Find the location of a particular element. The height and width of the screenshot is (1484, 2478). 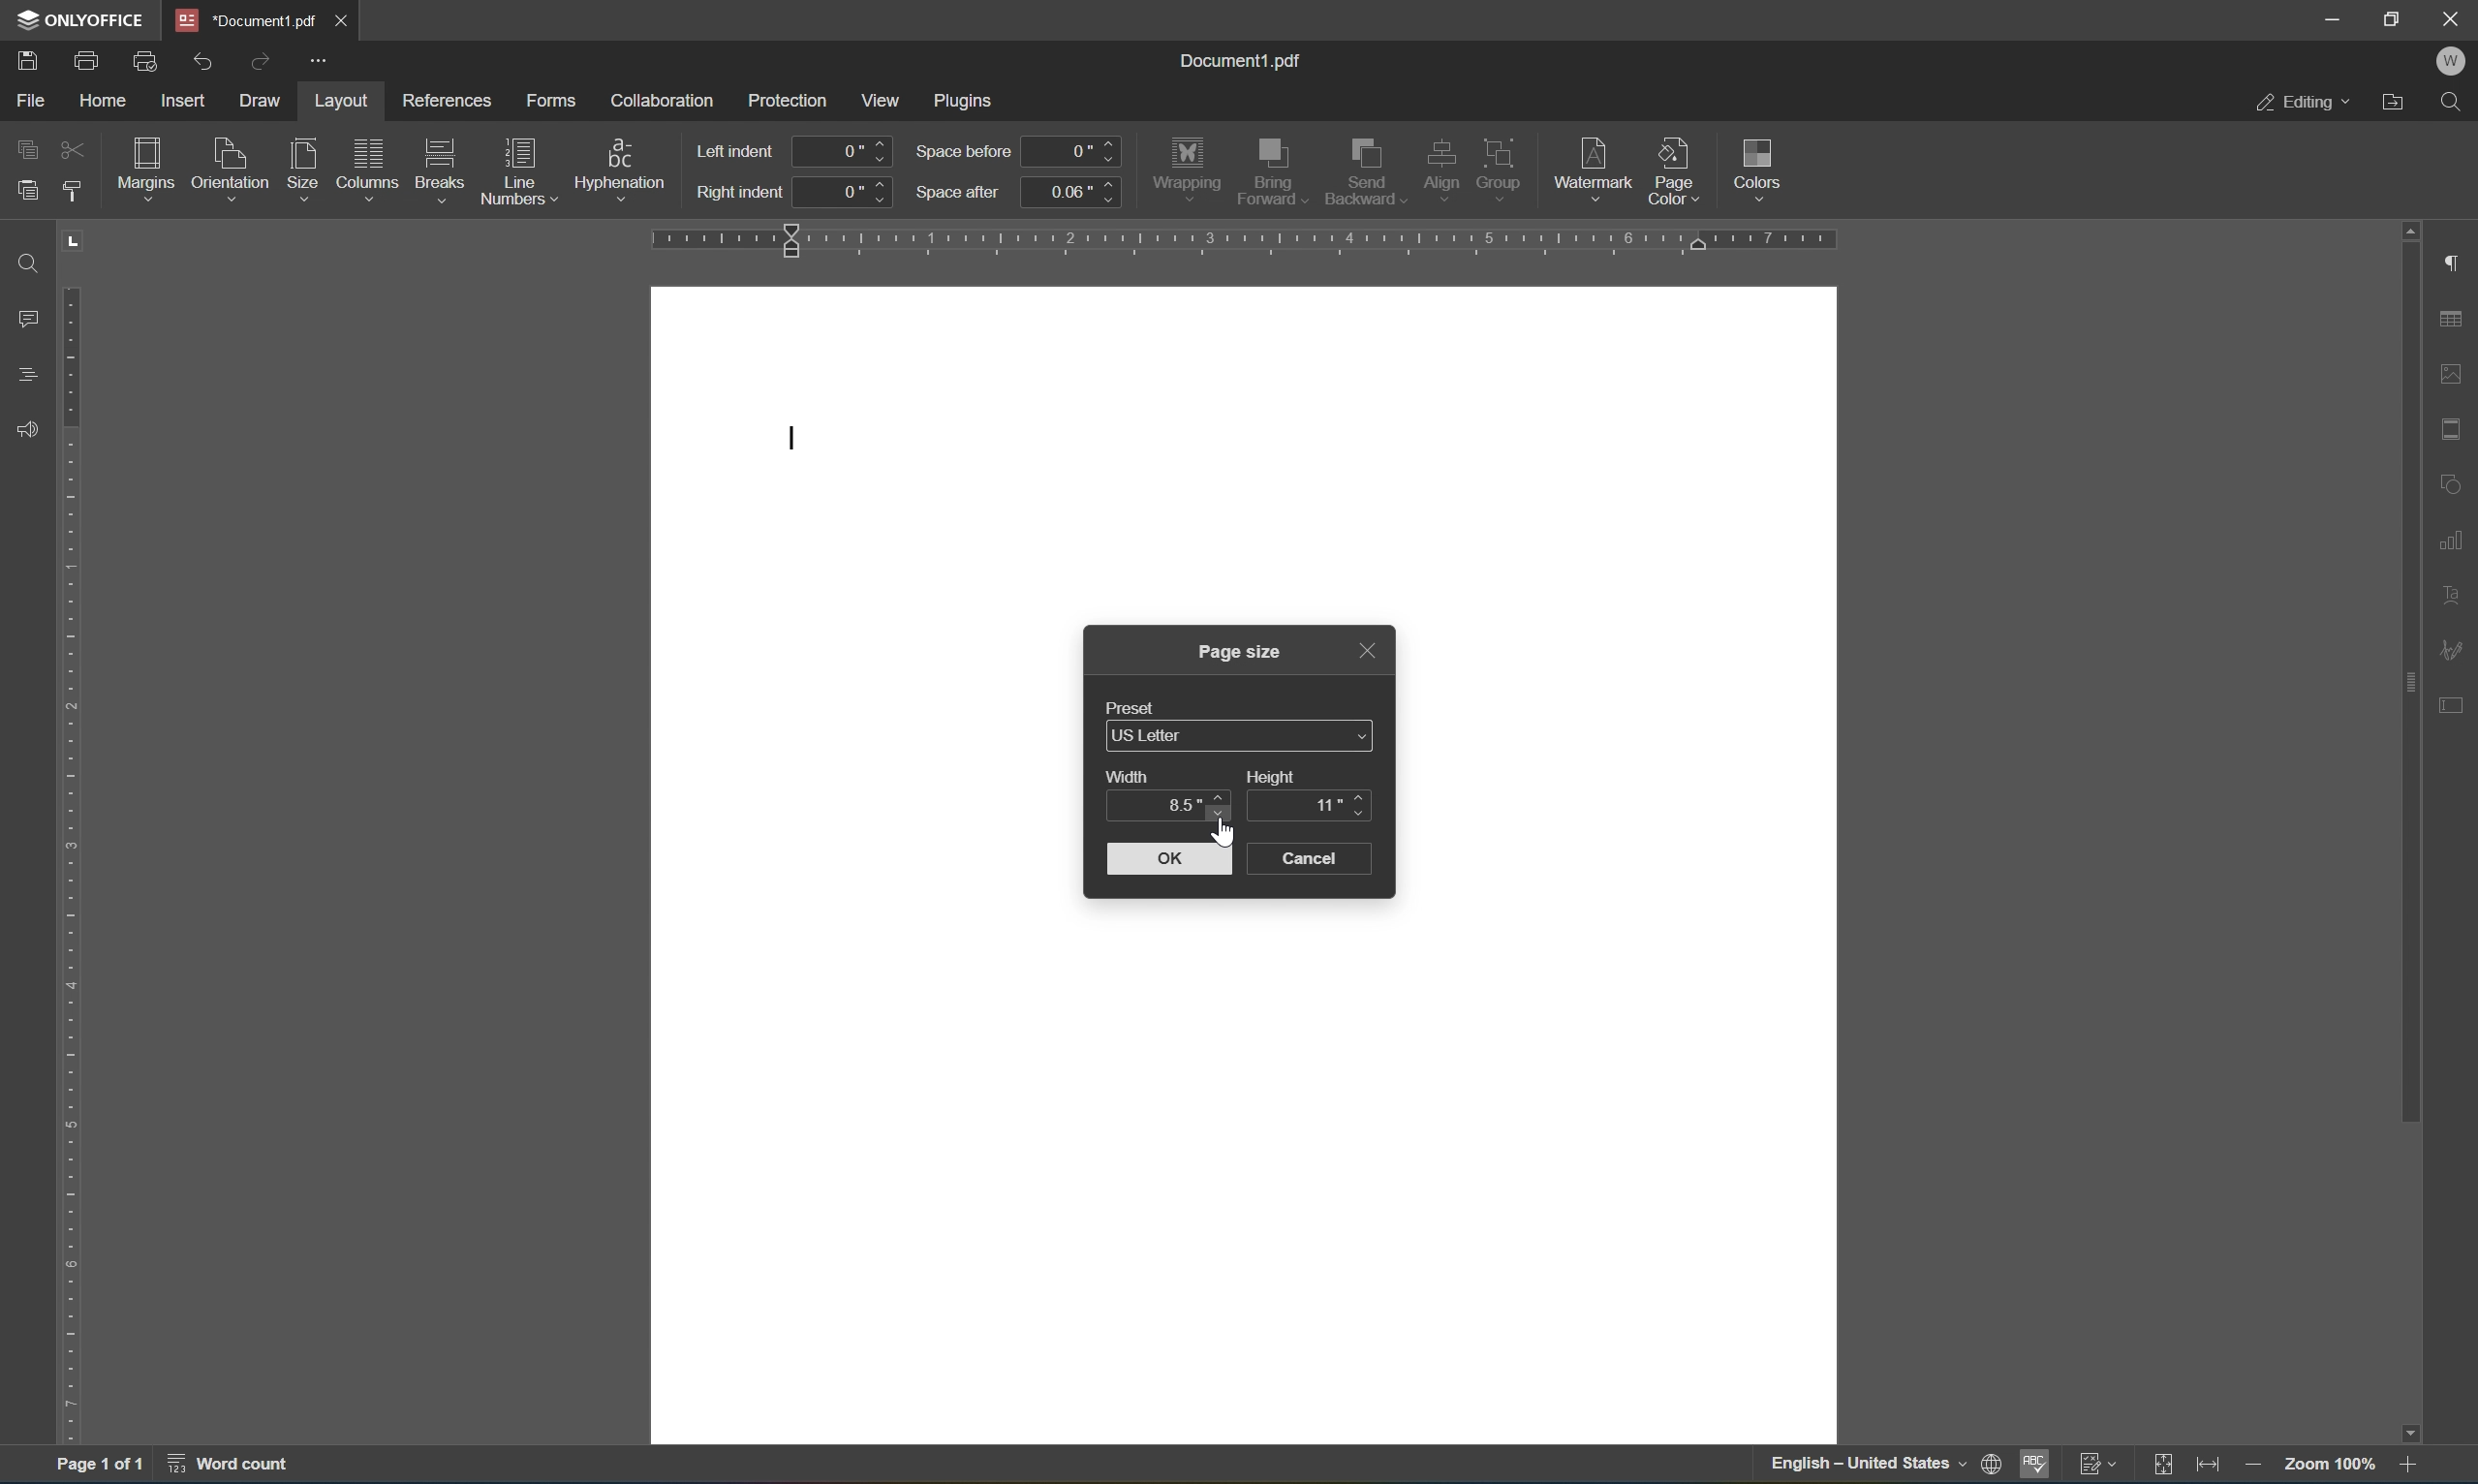

wrapping is located at coordinates (1187, 166).